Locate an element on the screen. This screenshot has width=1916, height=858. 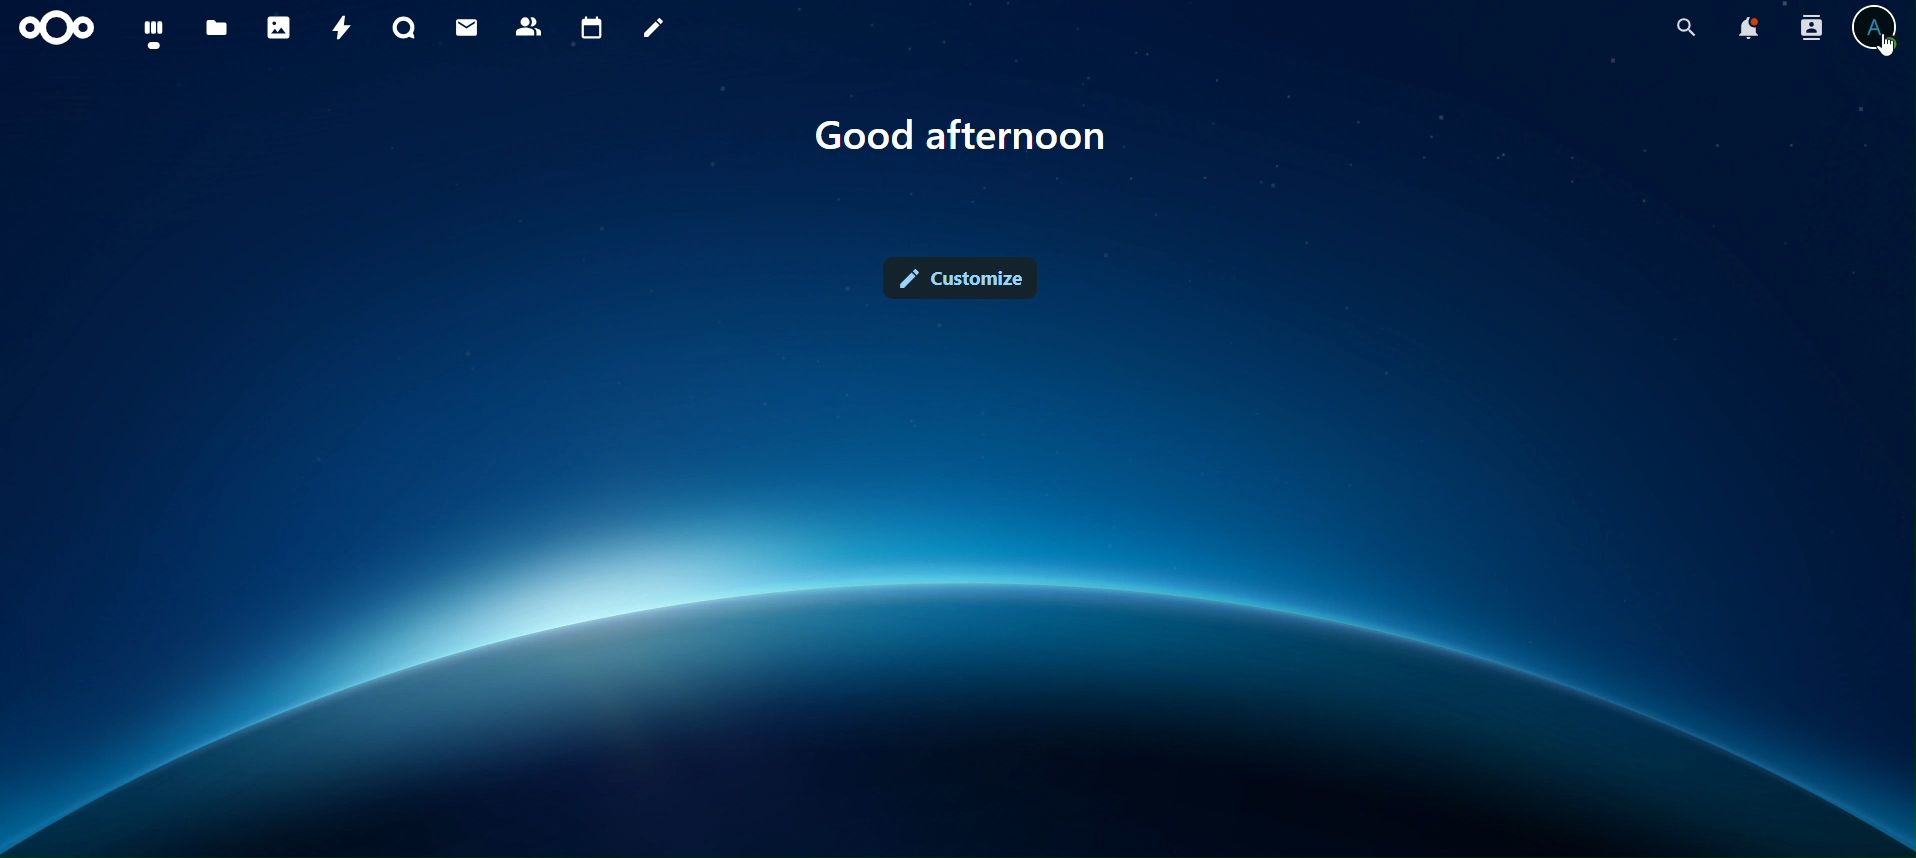
Good afternoon is located at coordinates (970, 137).